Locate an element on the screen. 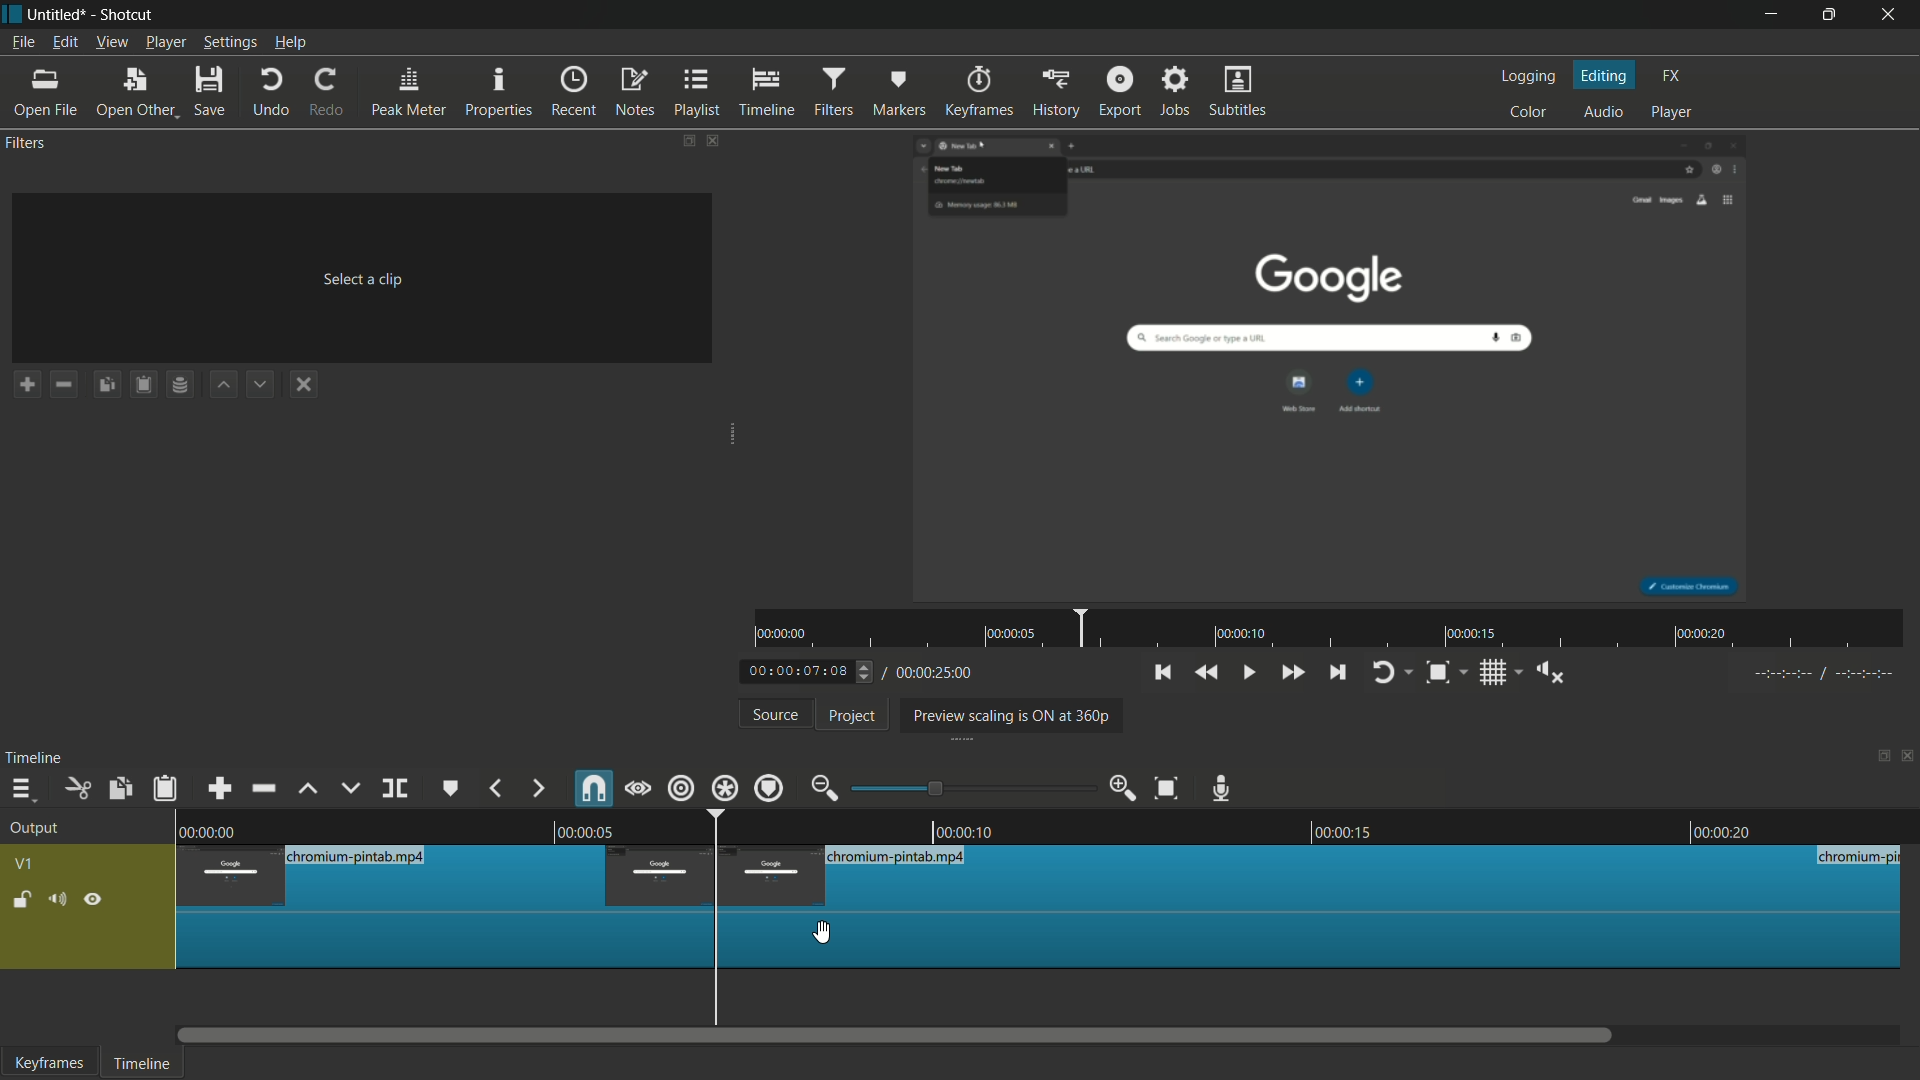 The width and height of the screenshot is (1920, 1080). snap is located at coordinates (592, 788).